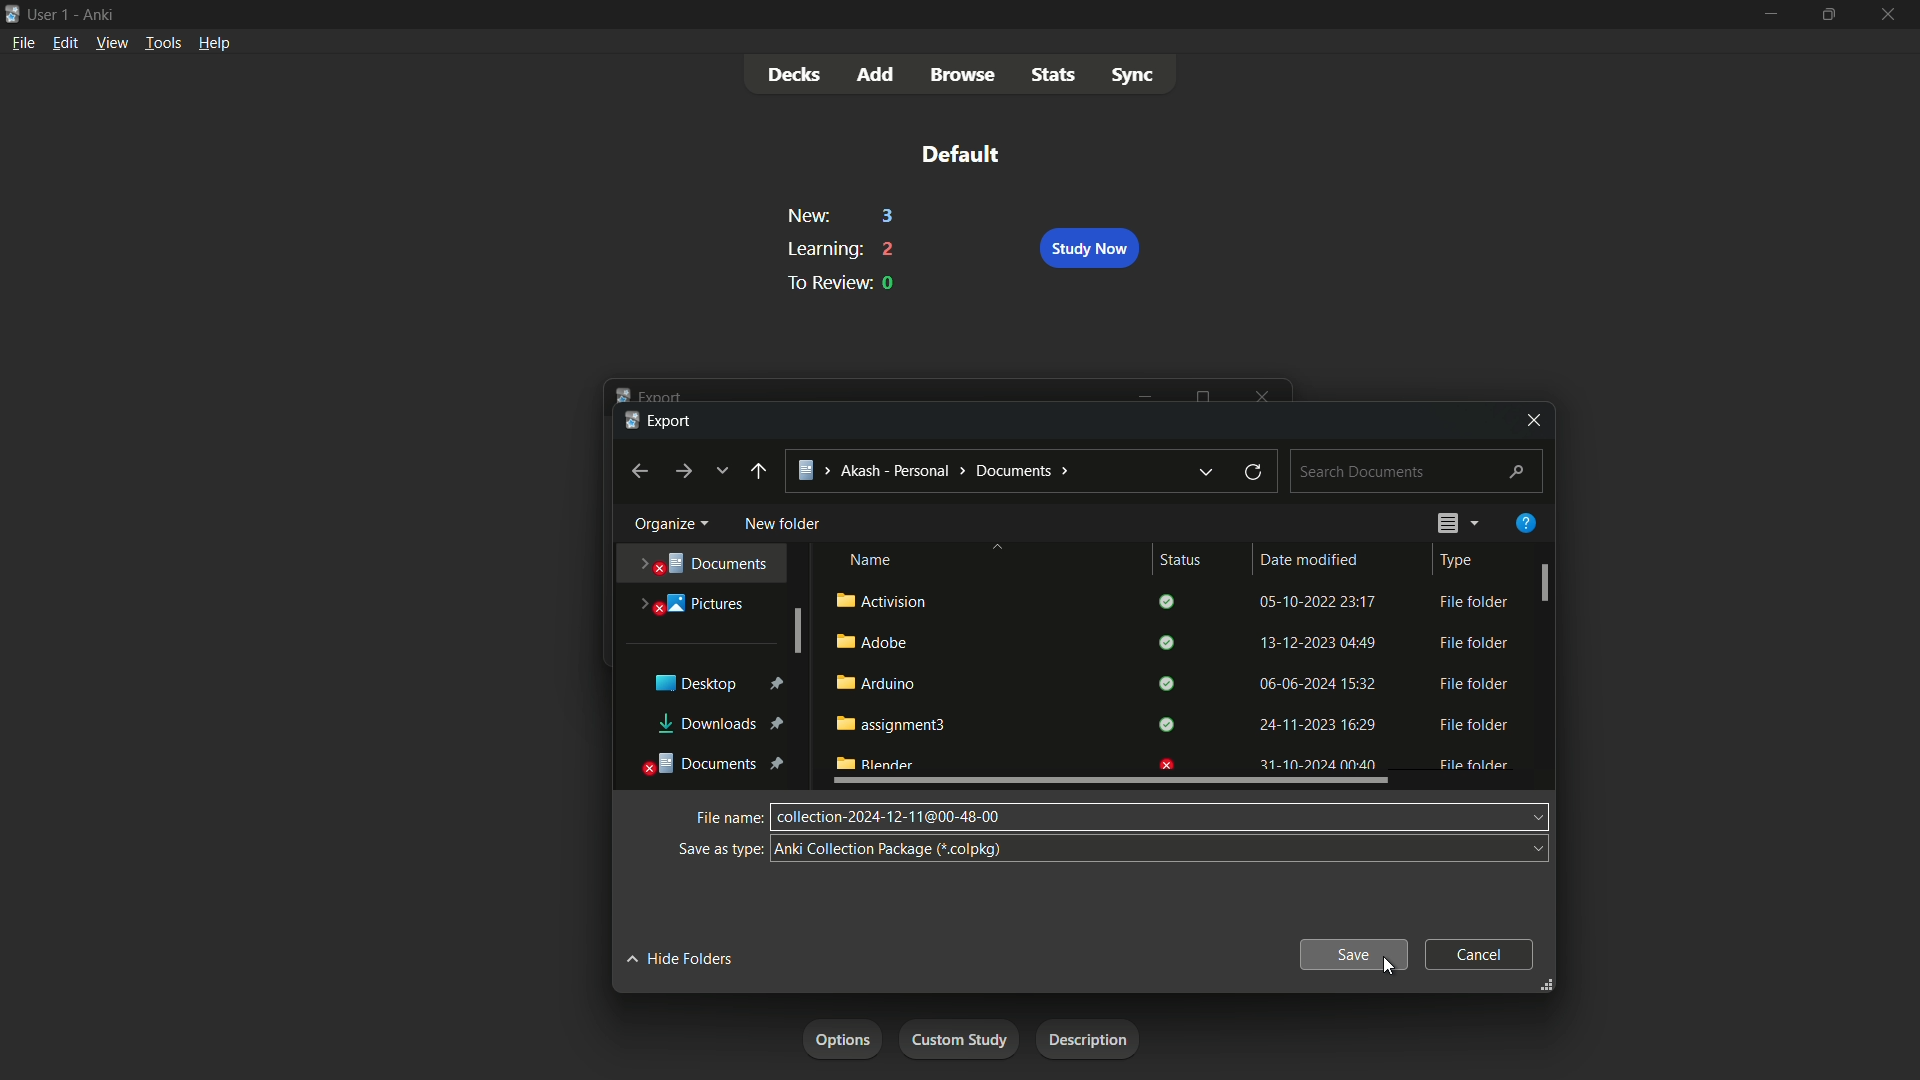  I want to click on get started, so click(844, 1041).